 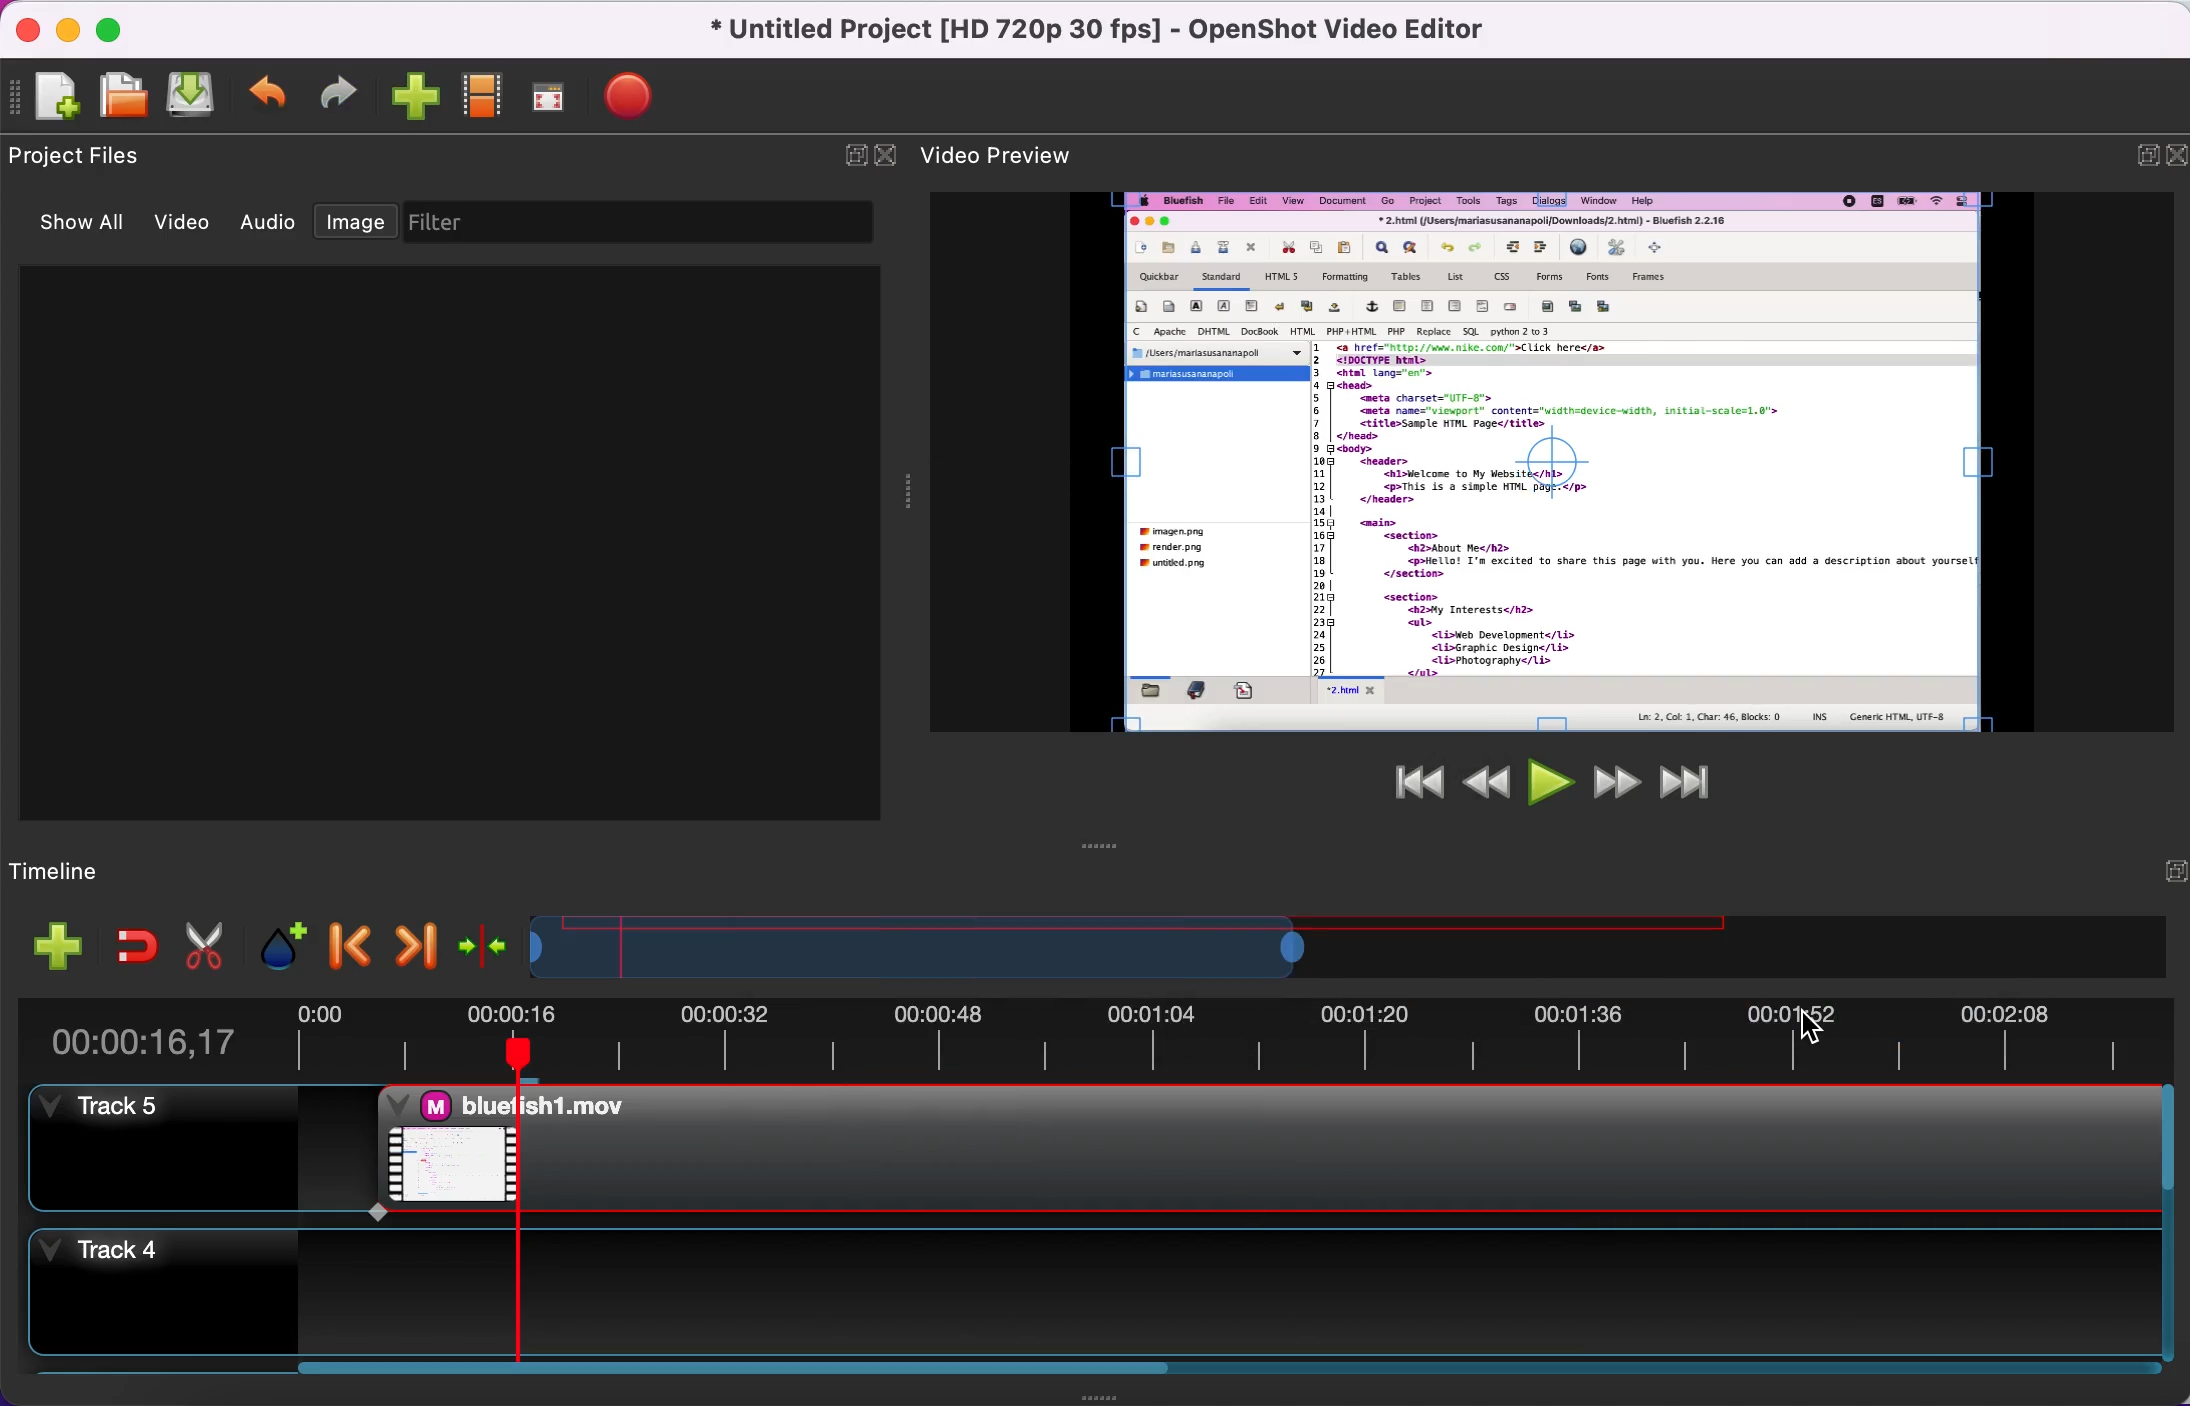 I want to click on full screen, so click(x=558, y=97).